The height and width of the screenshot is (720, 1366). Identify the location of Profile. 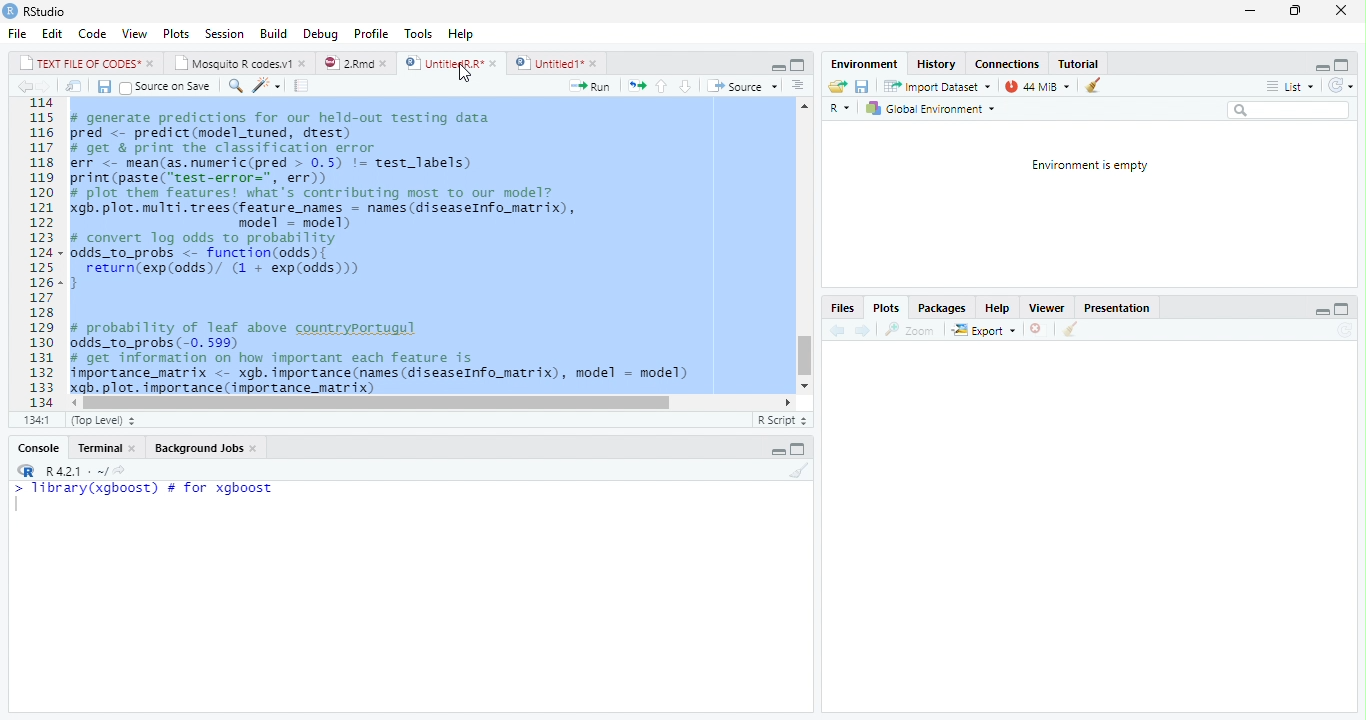
(372, 33).